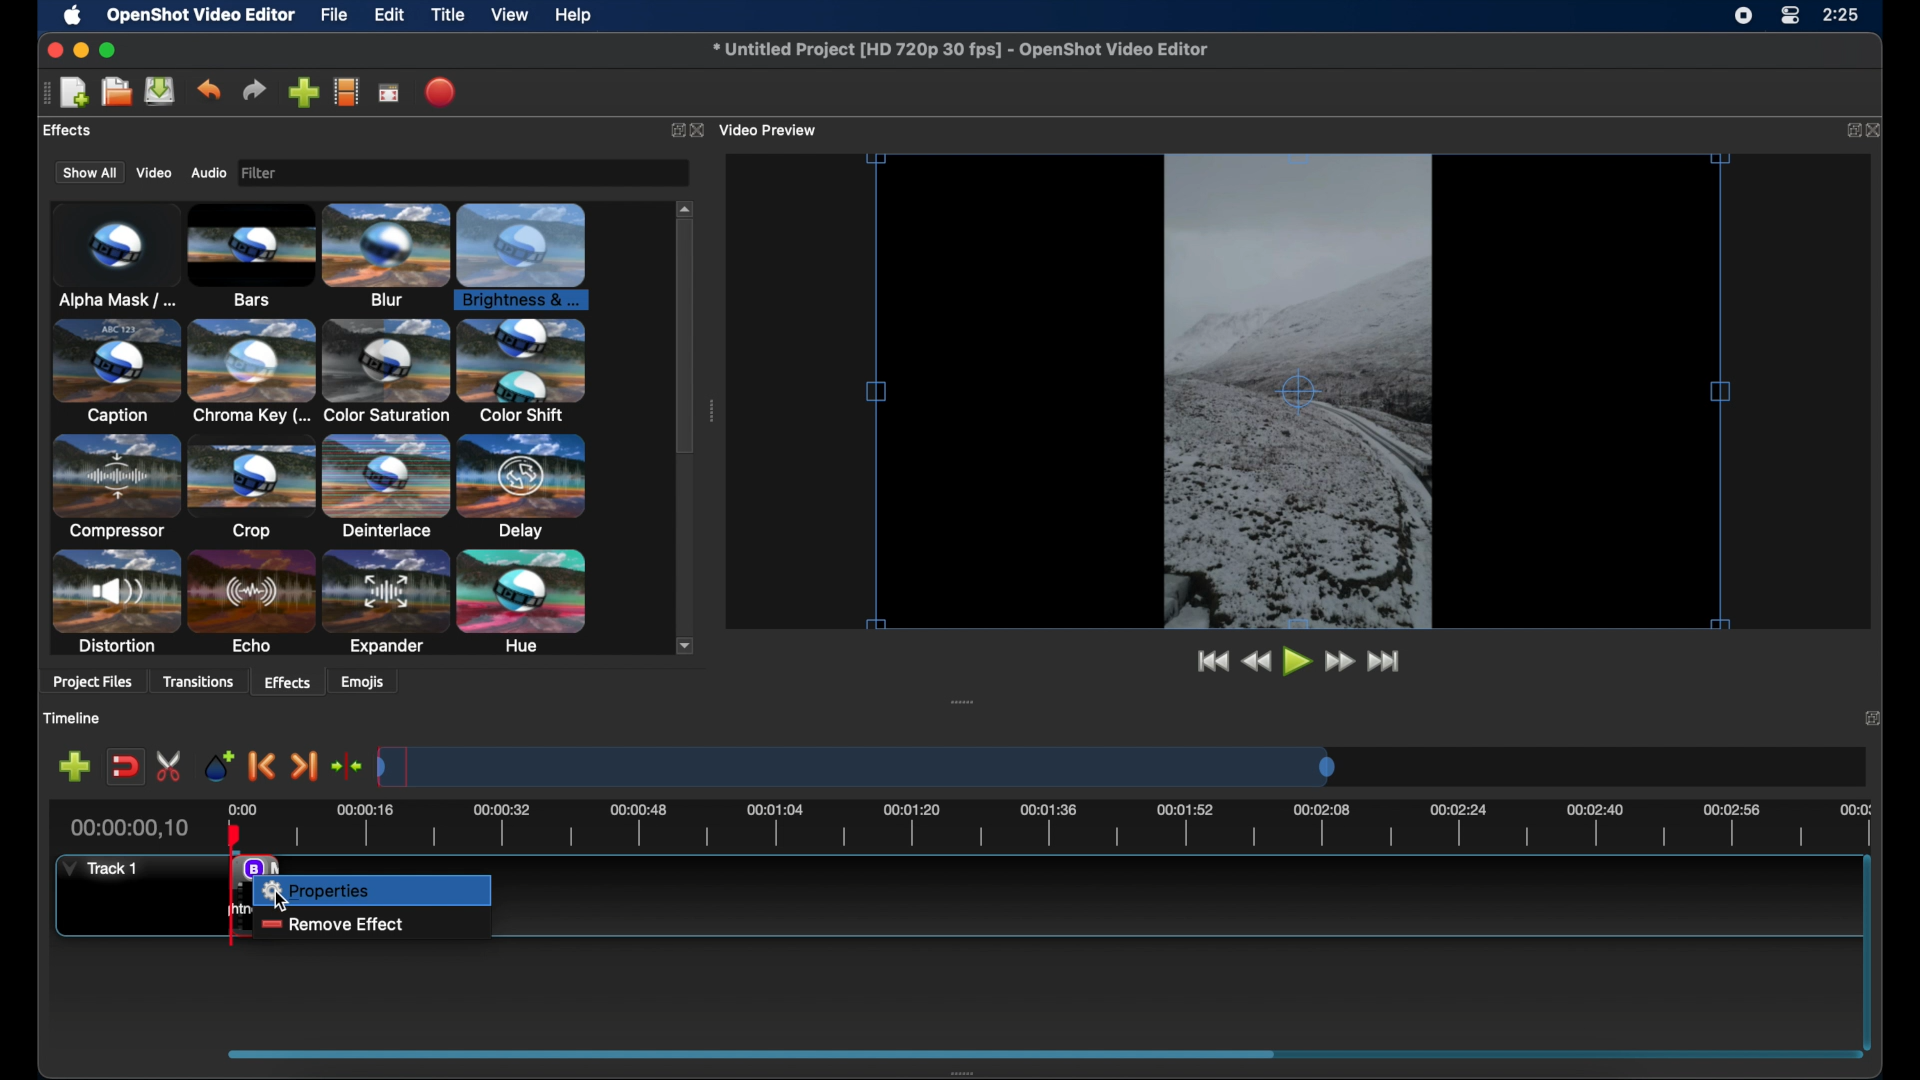 This screenshot has width=1920, height=1080. I want to click on audio, so click(210, 173).